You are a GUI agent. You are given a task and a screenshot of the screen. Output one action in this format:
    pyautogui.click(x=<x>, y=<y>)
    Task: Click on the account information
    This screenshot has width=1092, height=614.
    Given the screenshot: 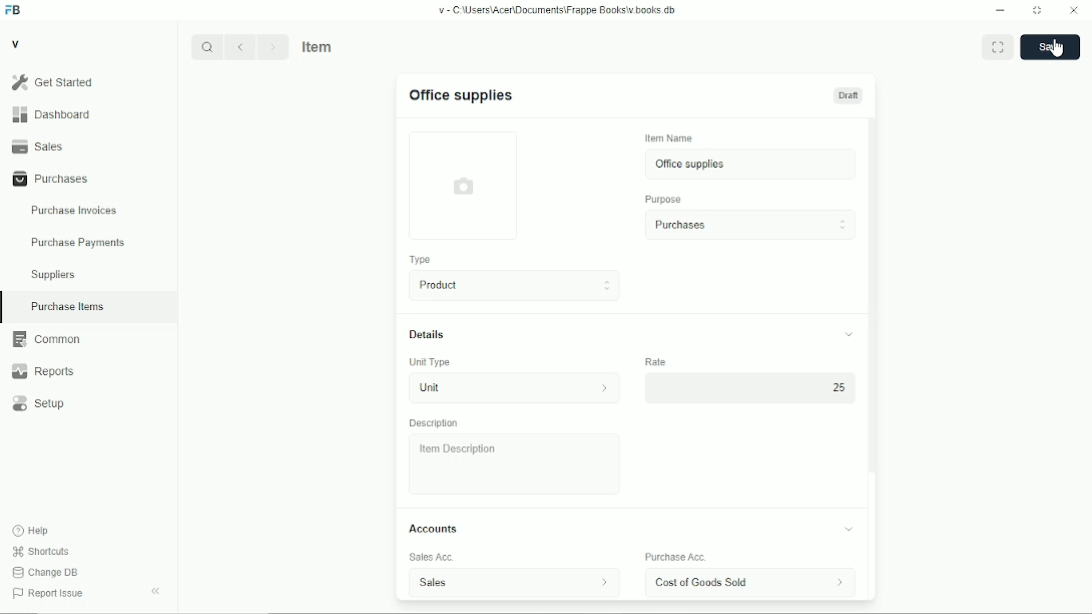 What is the action you would take?
    pyautogui.click(x=839, y=582)
    